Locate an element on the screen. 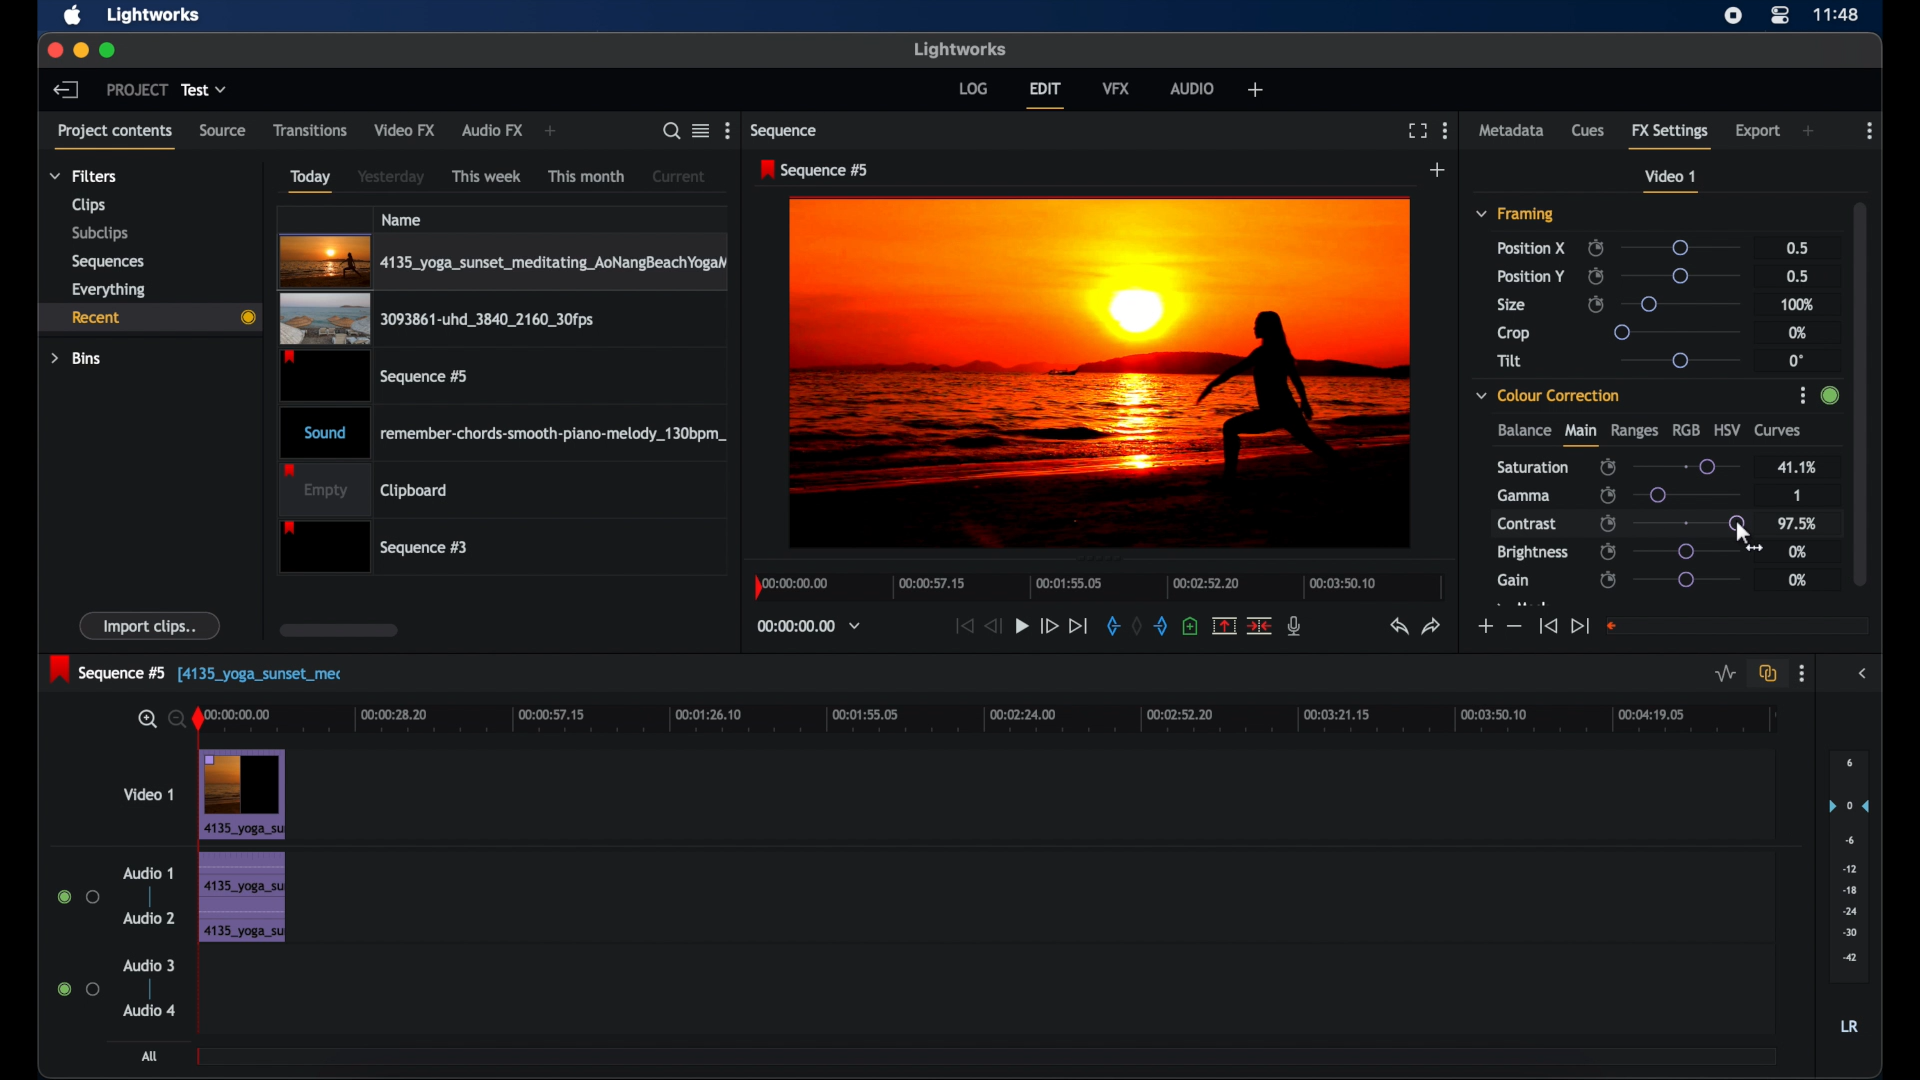 This screenshot has height=1080, width=1920. slider is located at coordinates (1679, 331).